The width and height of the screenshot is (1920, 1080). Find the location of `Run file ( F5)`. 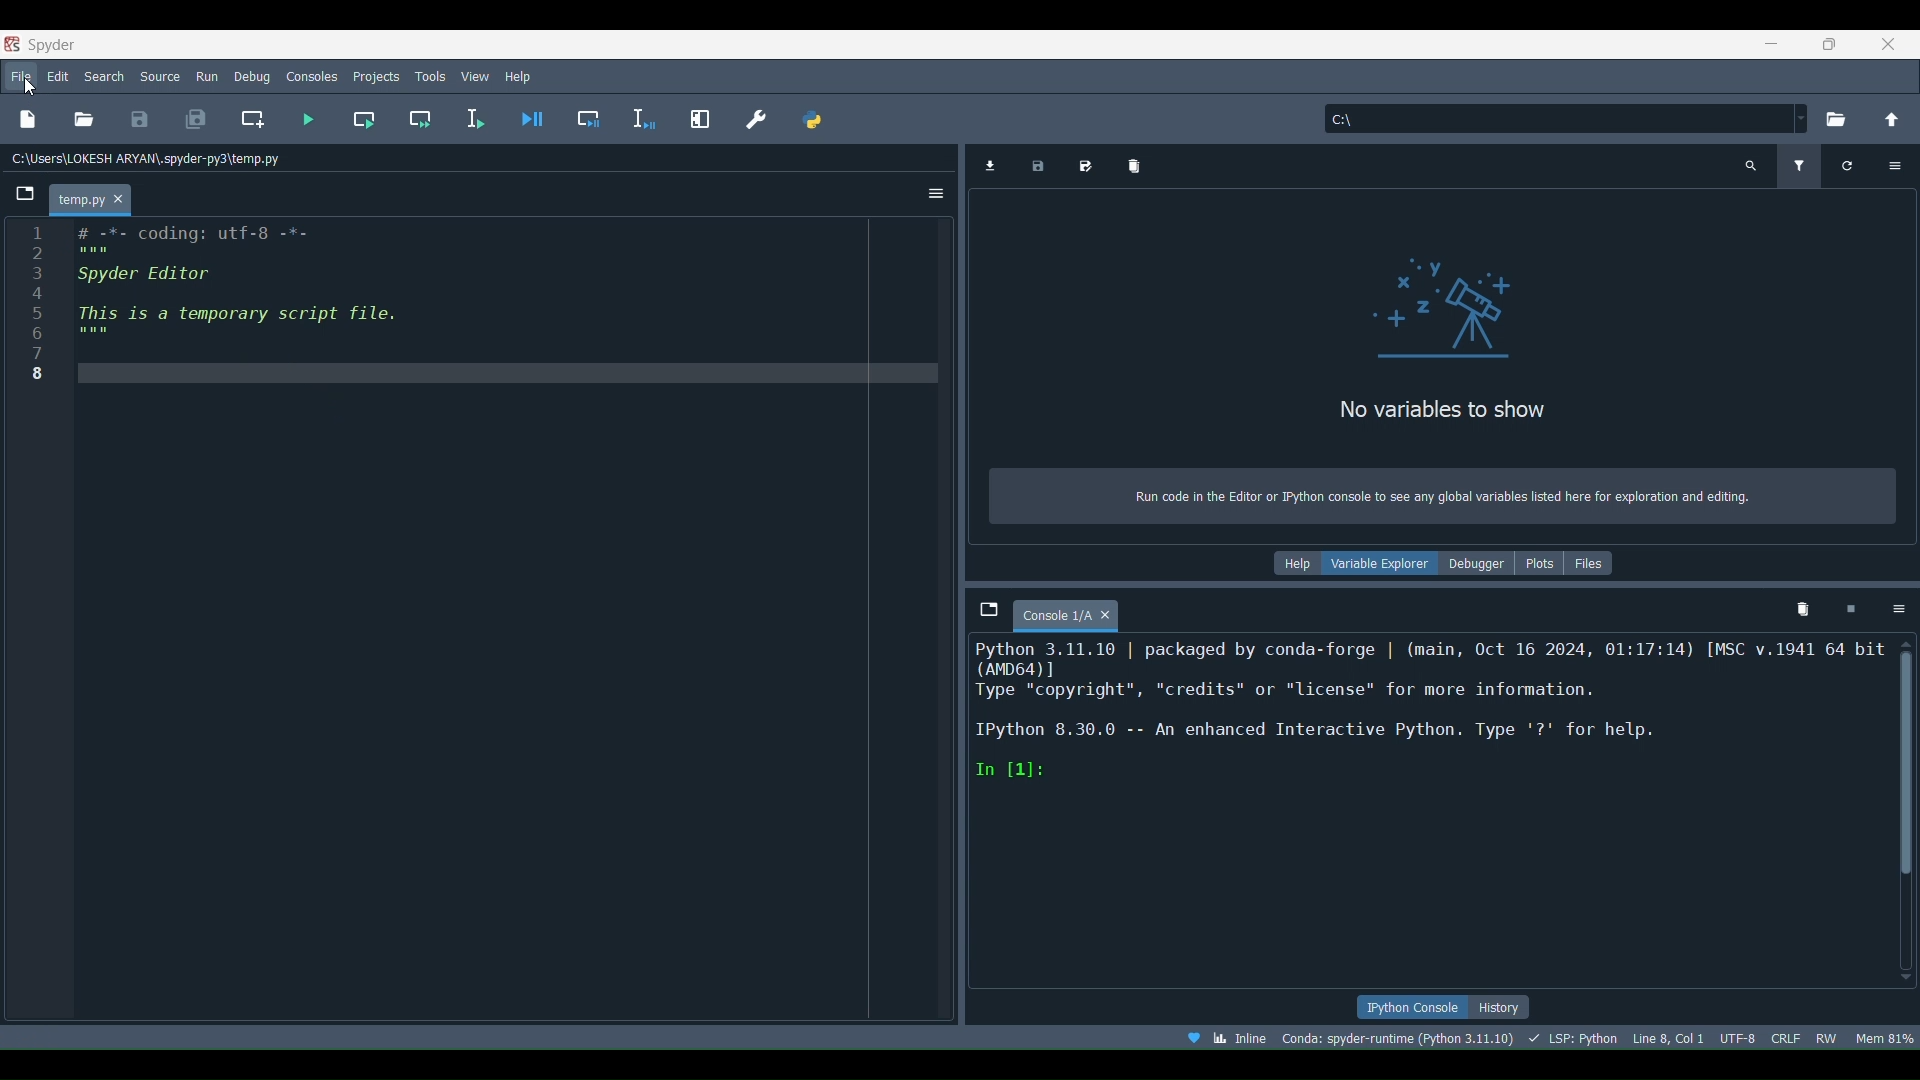

Run file ( F5) is located at coordinates (304, 120).